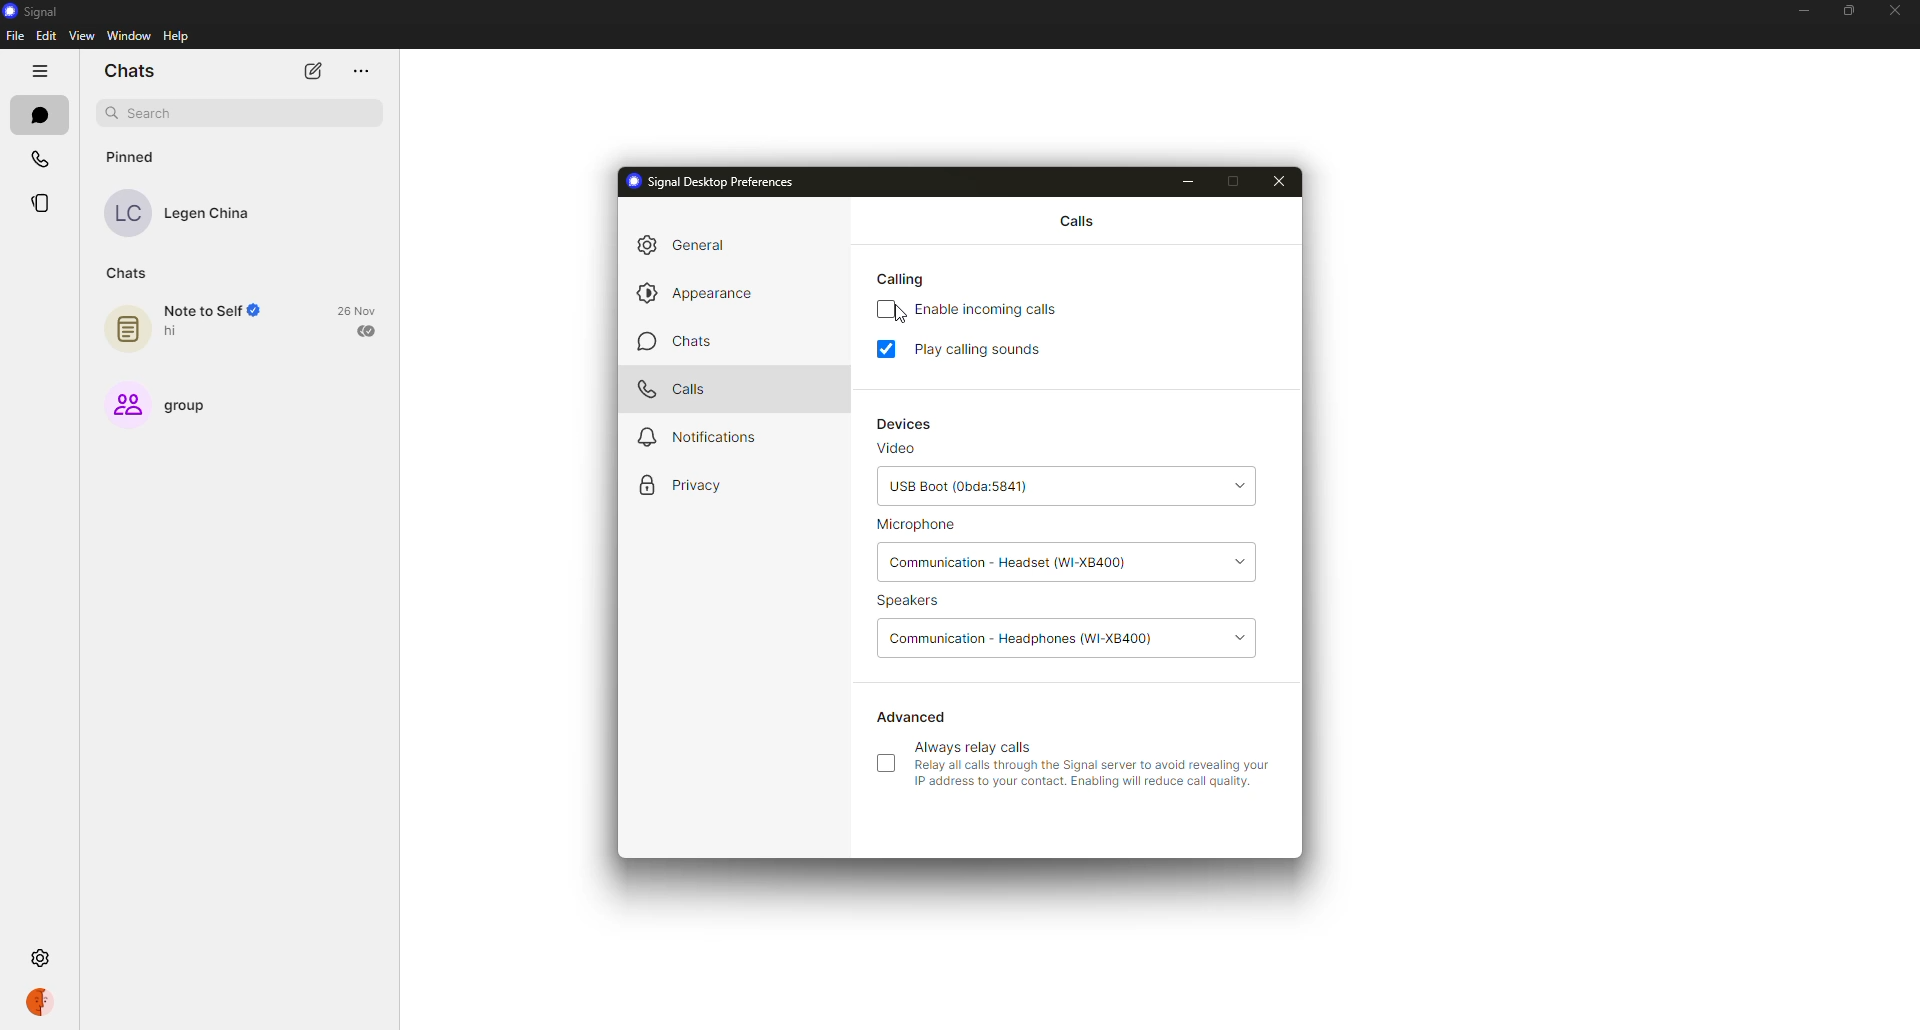 The image size is (1920, 1030). Describe the element at coordinates (37, 70) in the screenshot. I see `hide tabs` at that location.